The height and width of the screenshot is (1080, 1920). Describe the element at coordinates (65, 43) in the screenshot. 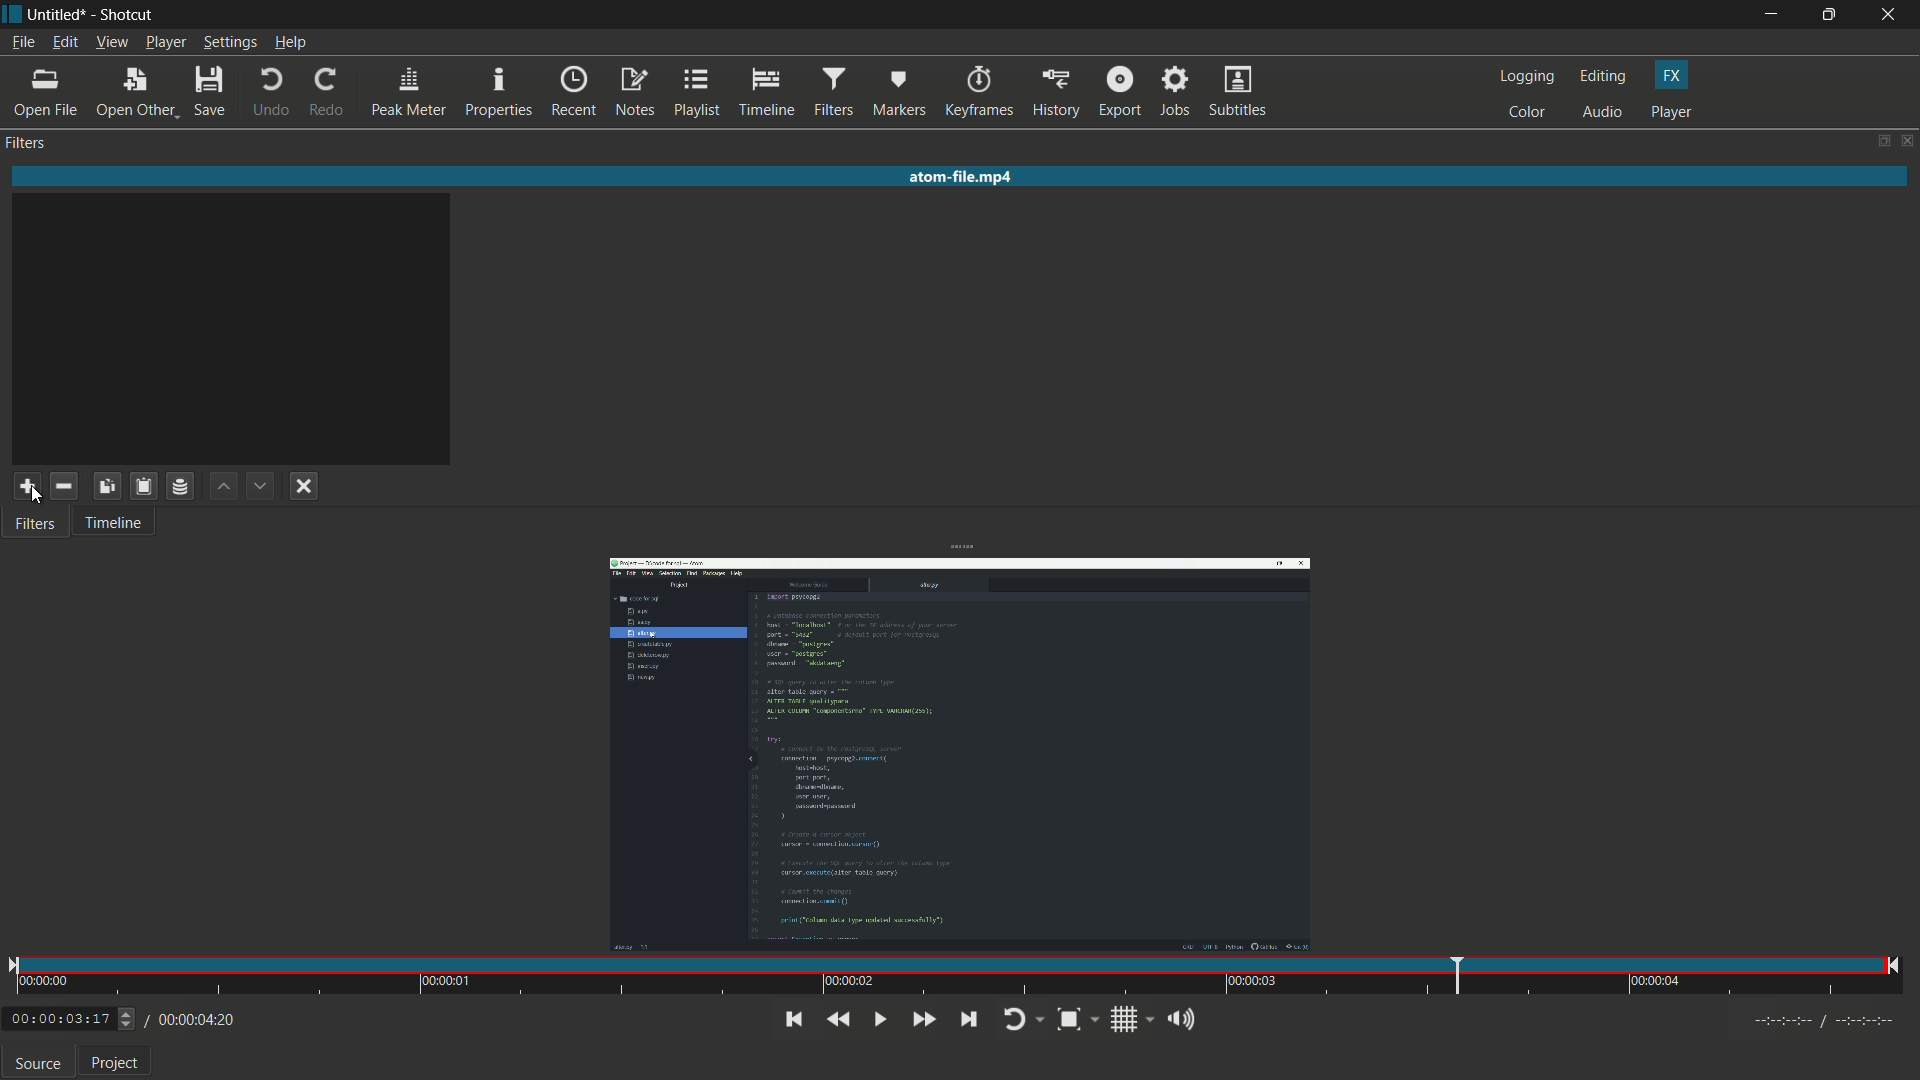

I see `edit menu` at that location.